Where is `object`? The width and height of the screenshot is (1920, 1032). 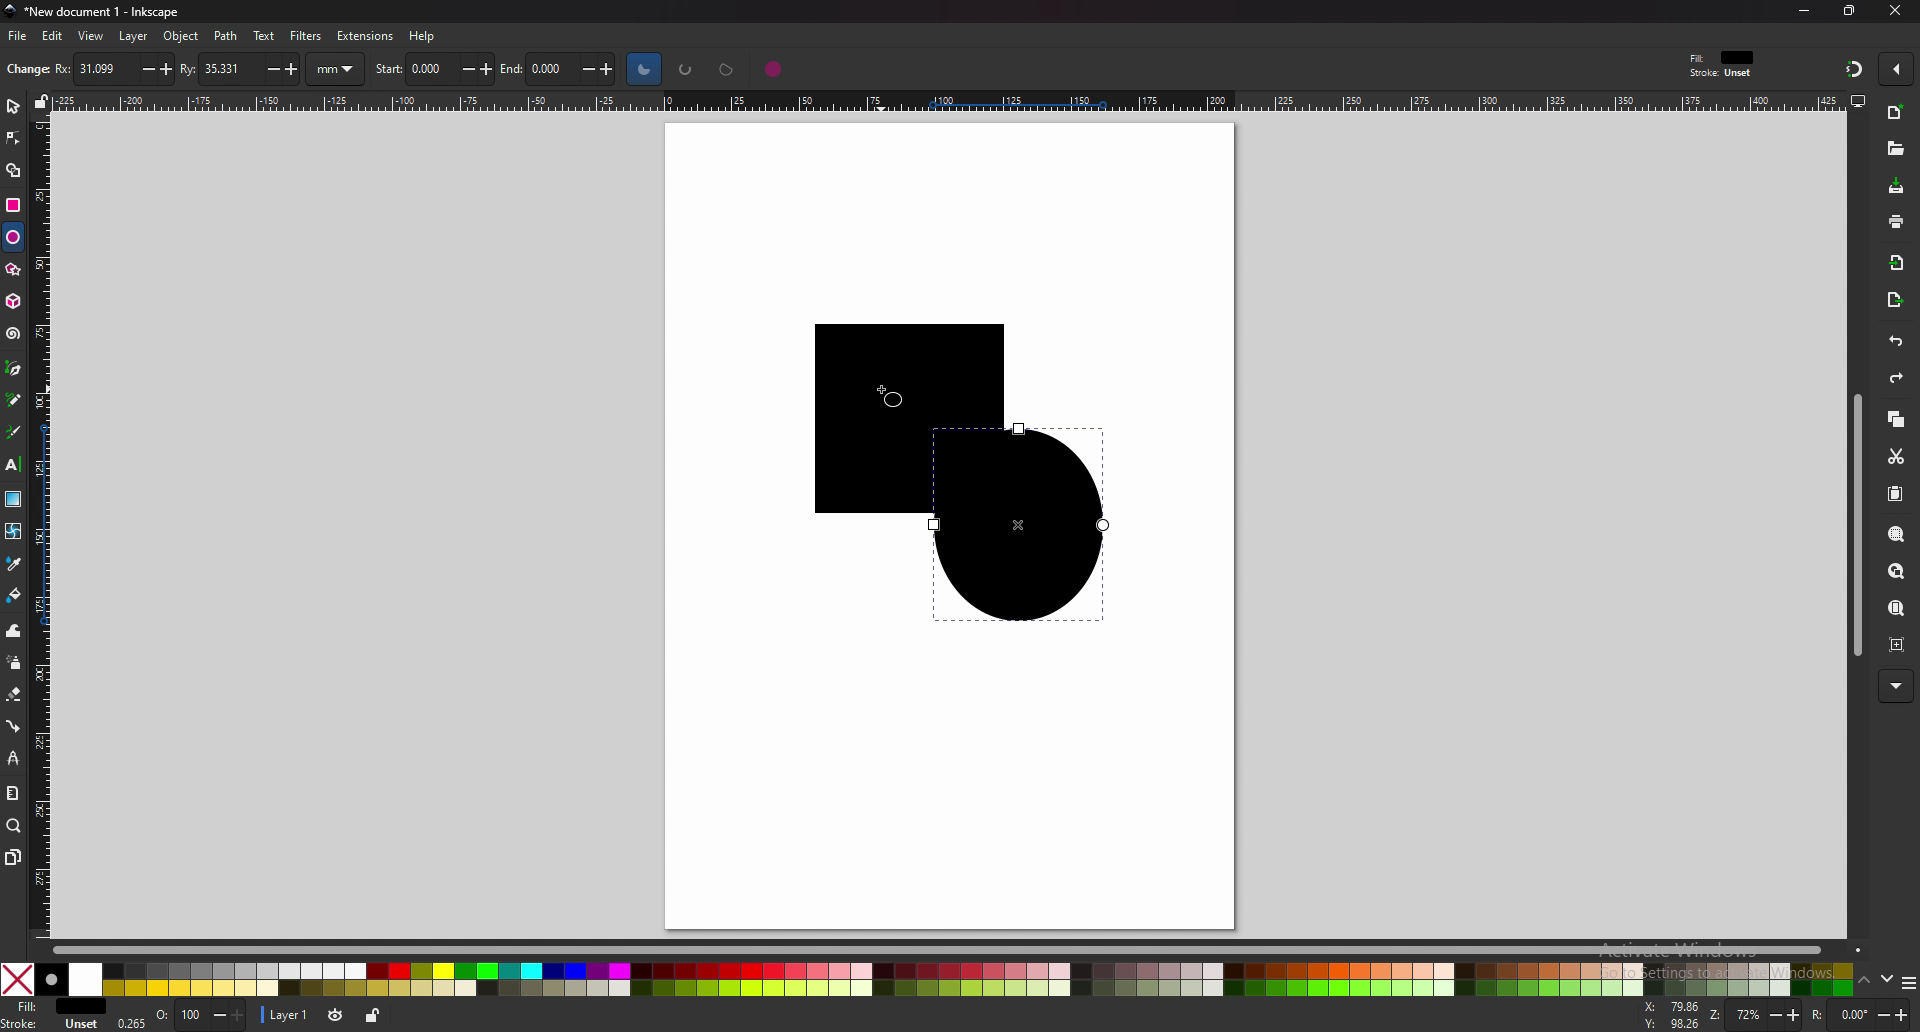
object is located at coordinates (181, 36).